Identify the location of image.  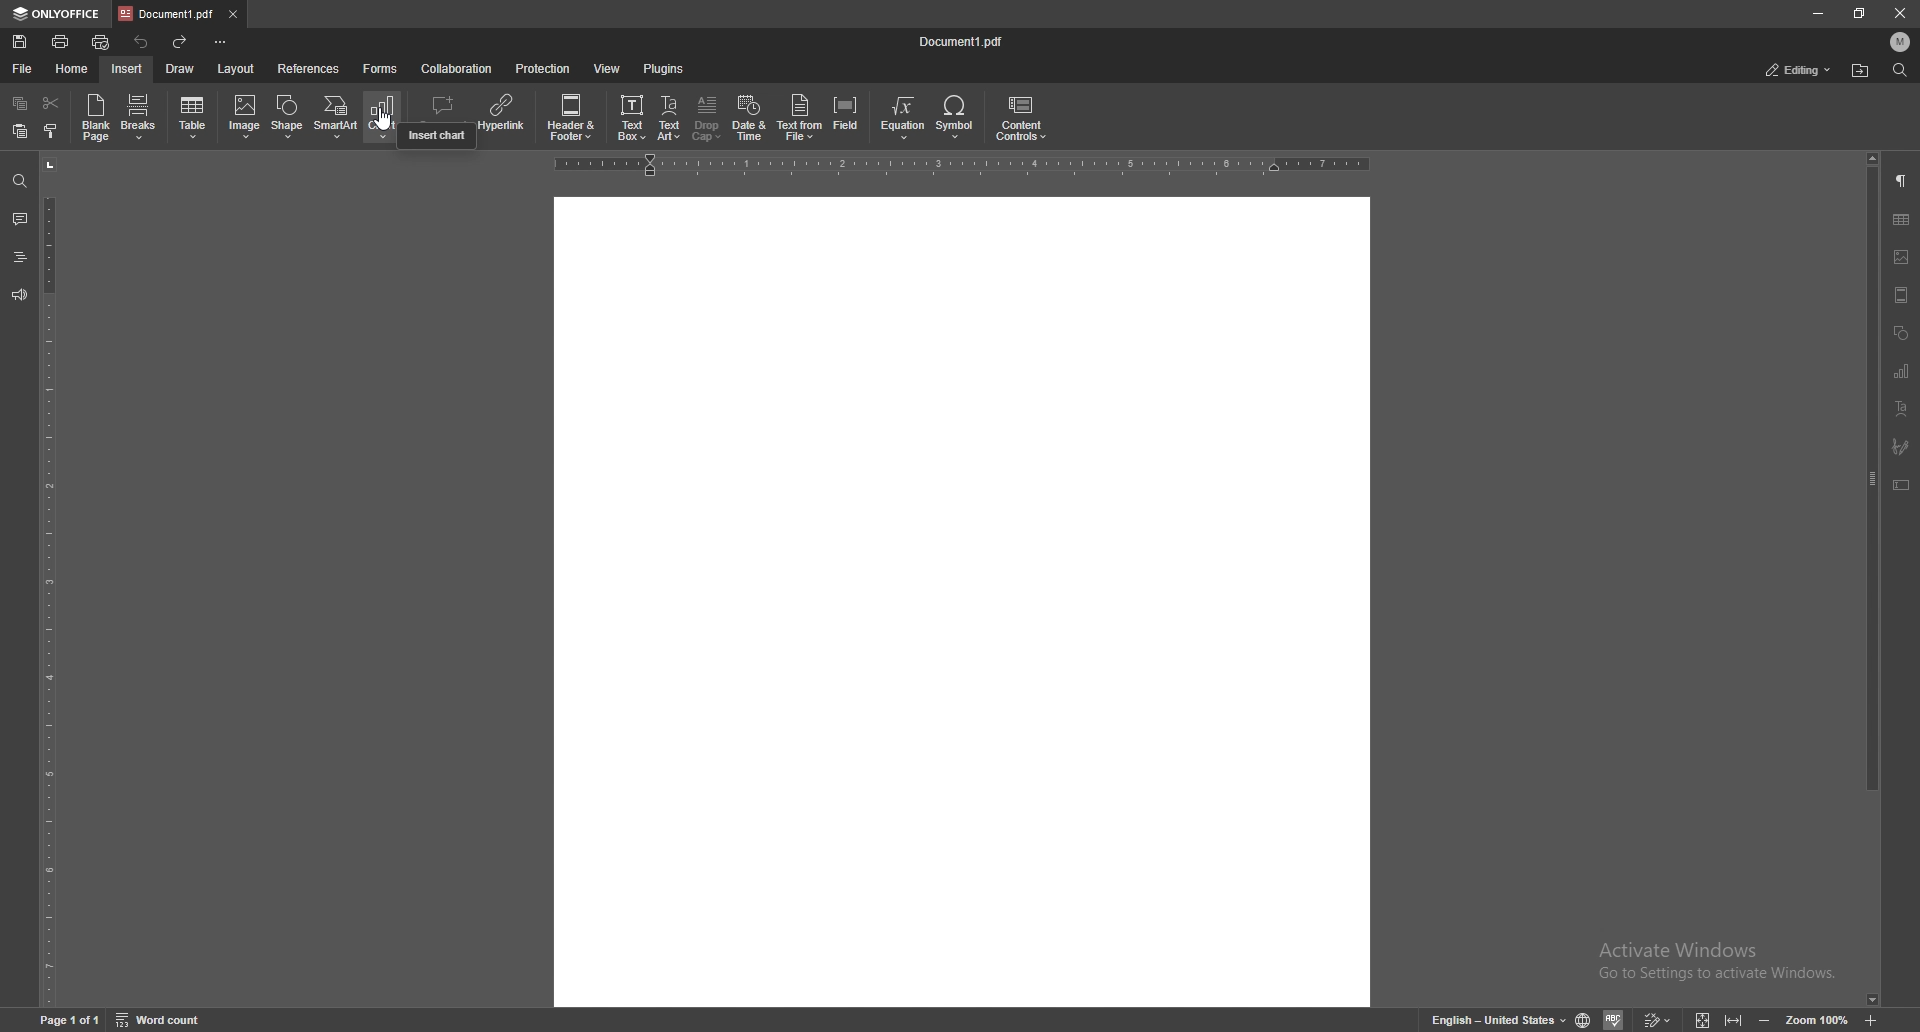
(1903, 257).